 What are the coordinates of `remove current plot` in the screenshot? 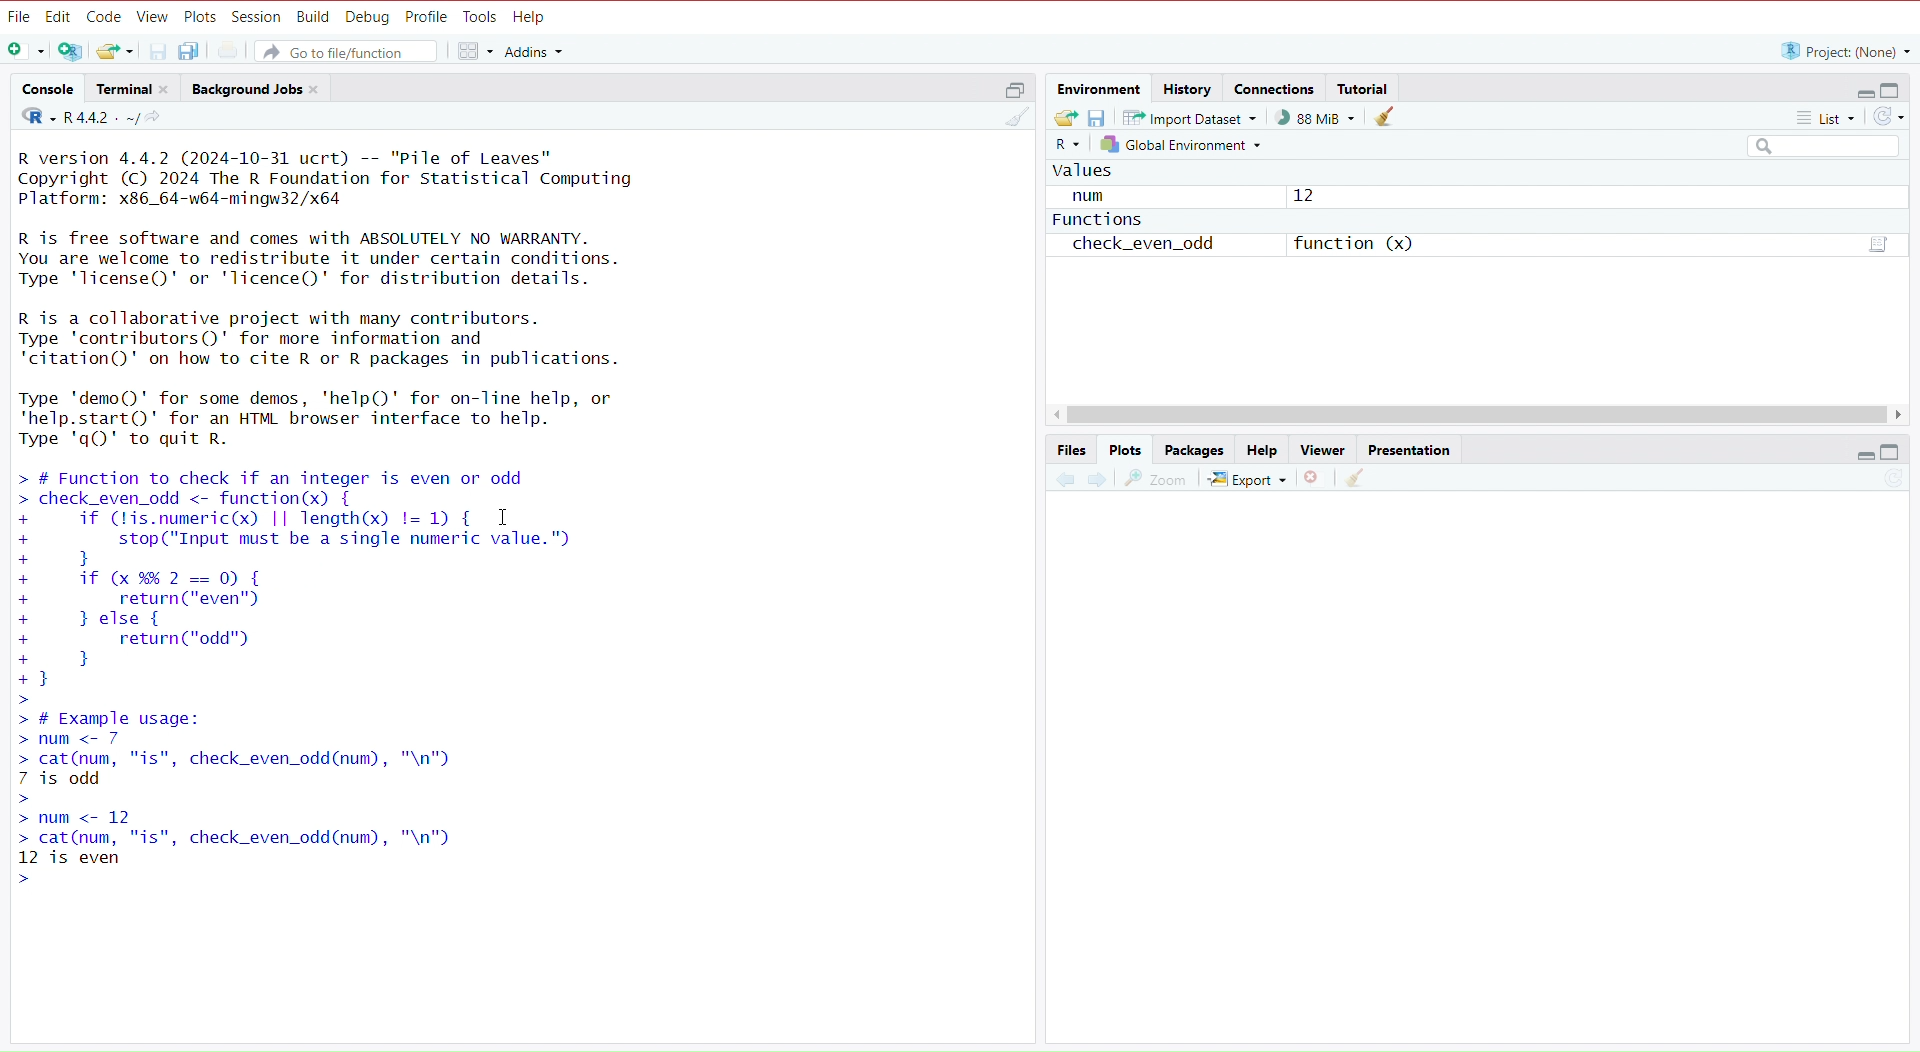 It's located at (1312, 481).